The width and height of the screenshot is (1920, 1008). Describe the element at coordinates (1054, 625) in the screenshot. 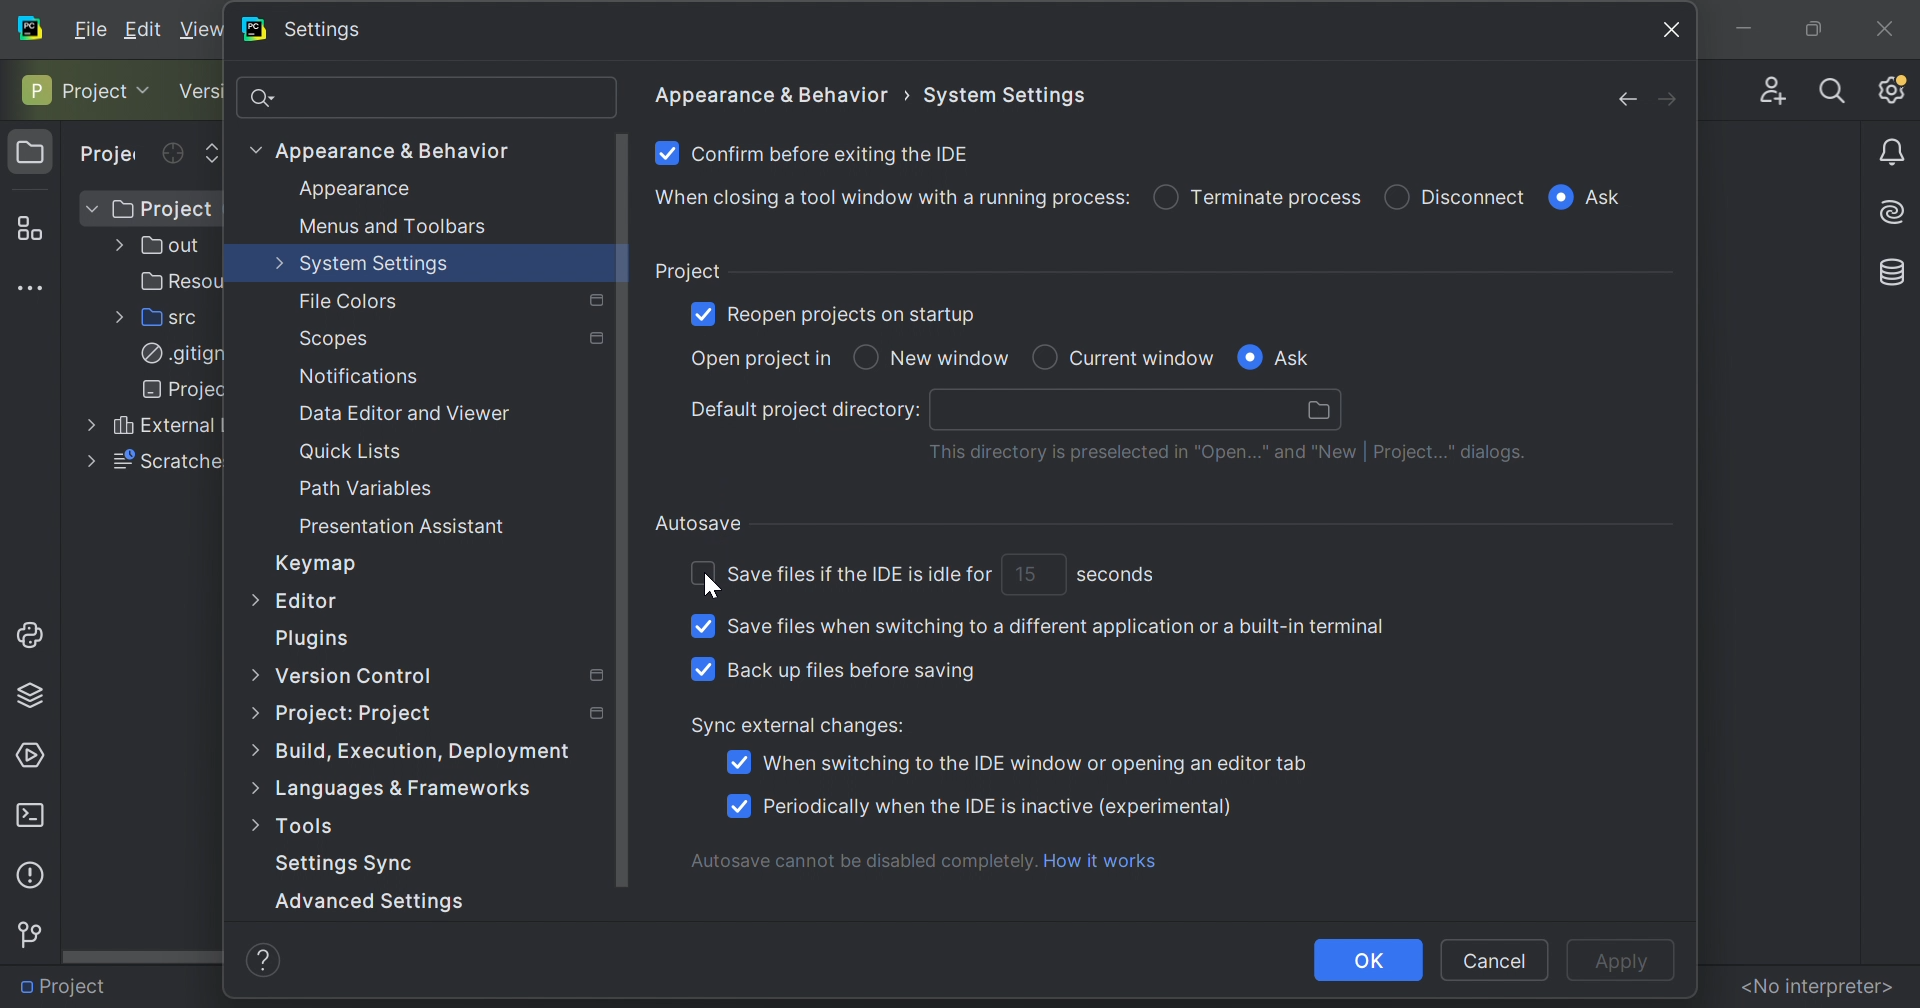

I see `Save files when switching to different application or a built-in terminal` at that location.